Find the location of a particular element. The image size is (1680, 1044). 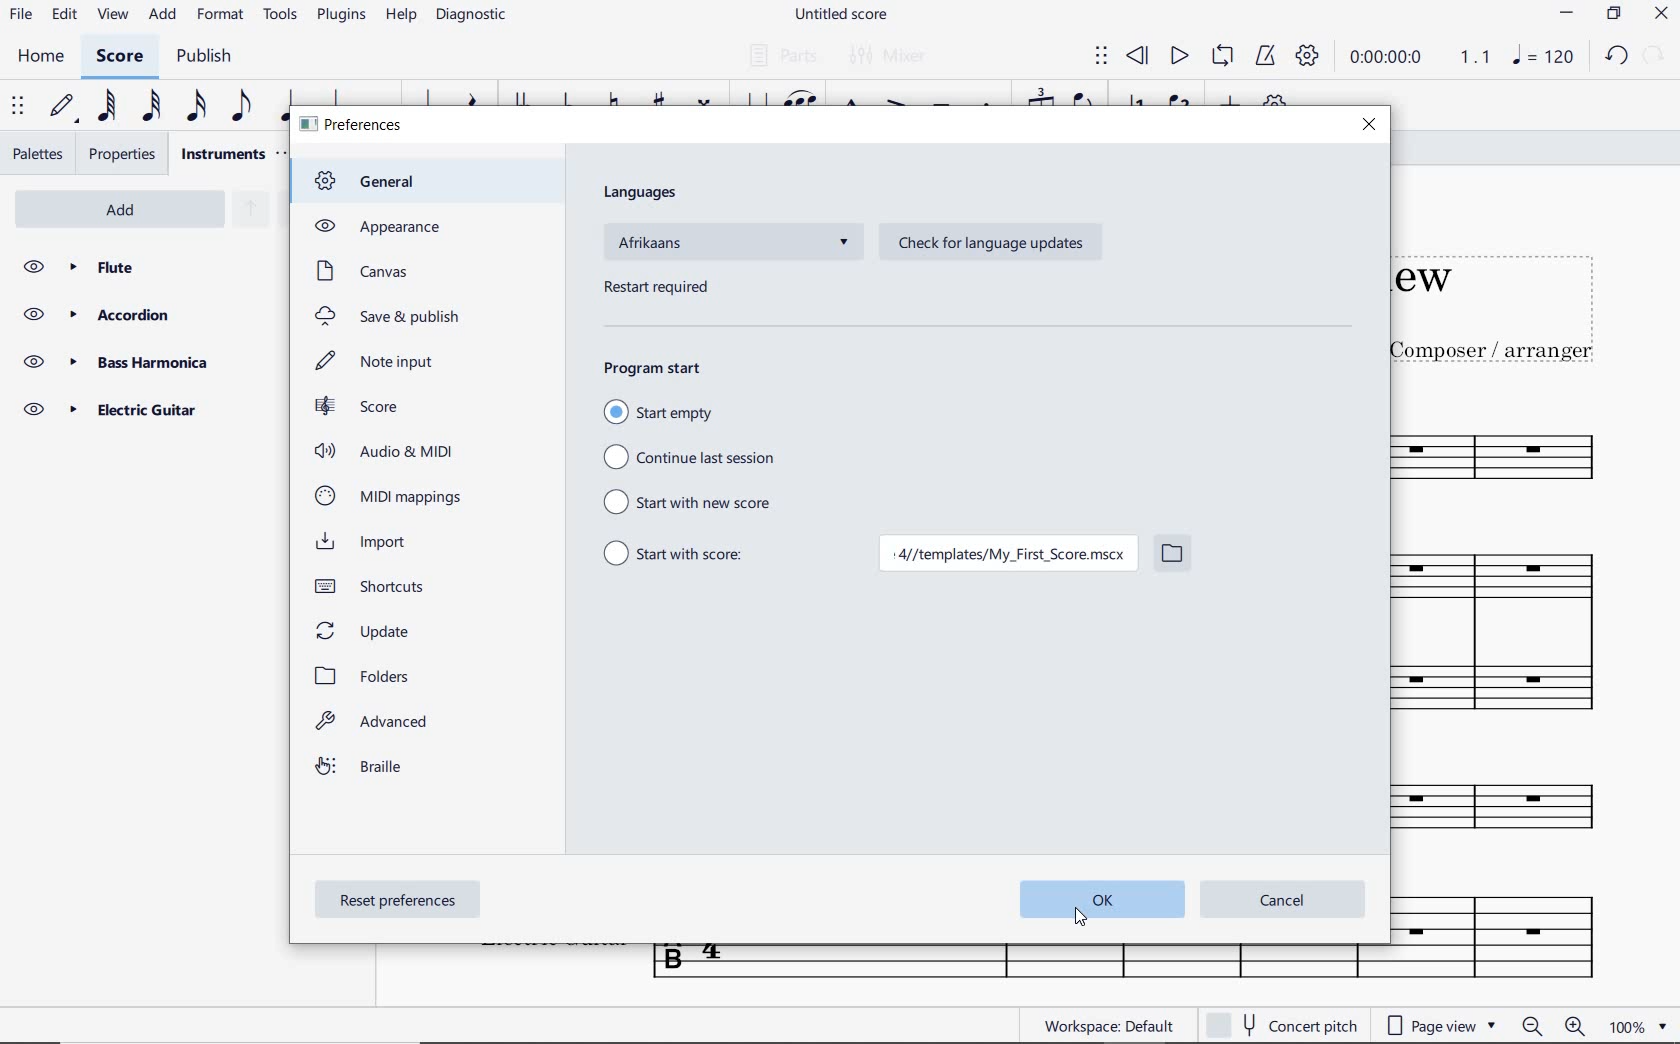

64th note is located at coordinates (105, 107).